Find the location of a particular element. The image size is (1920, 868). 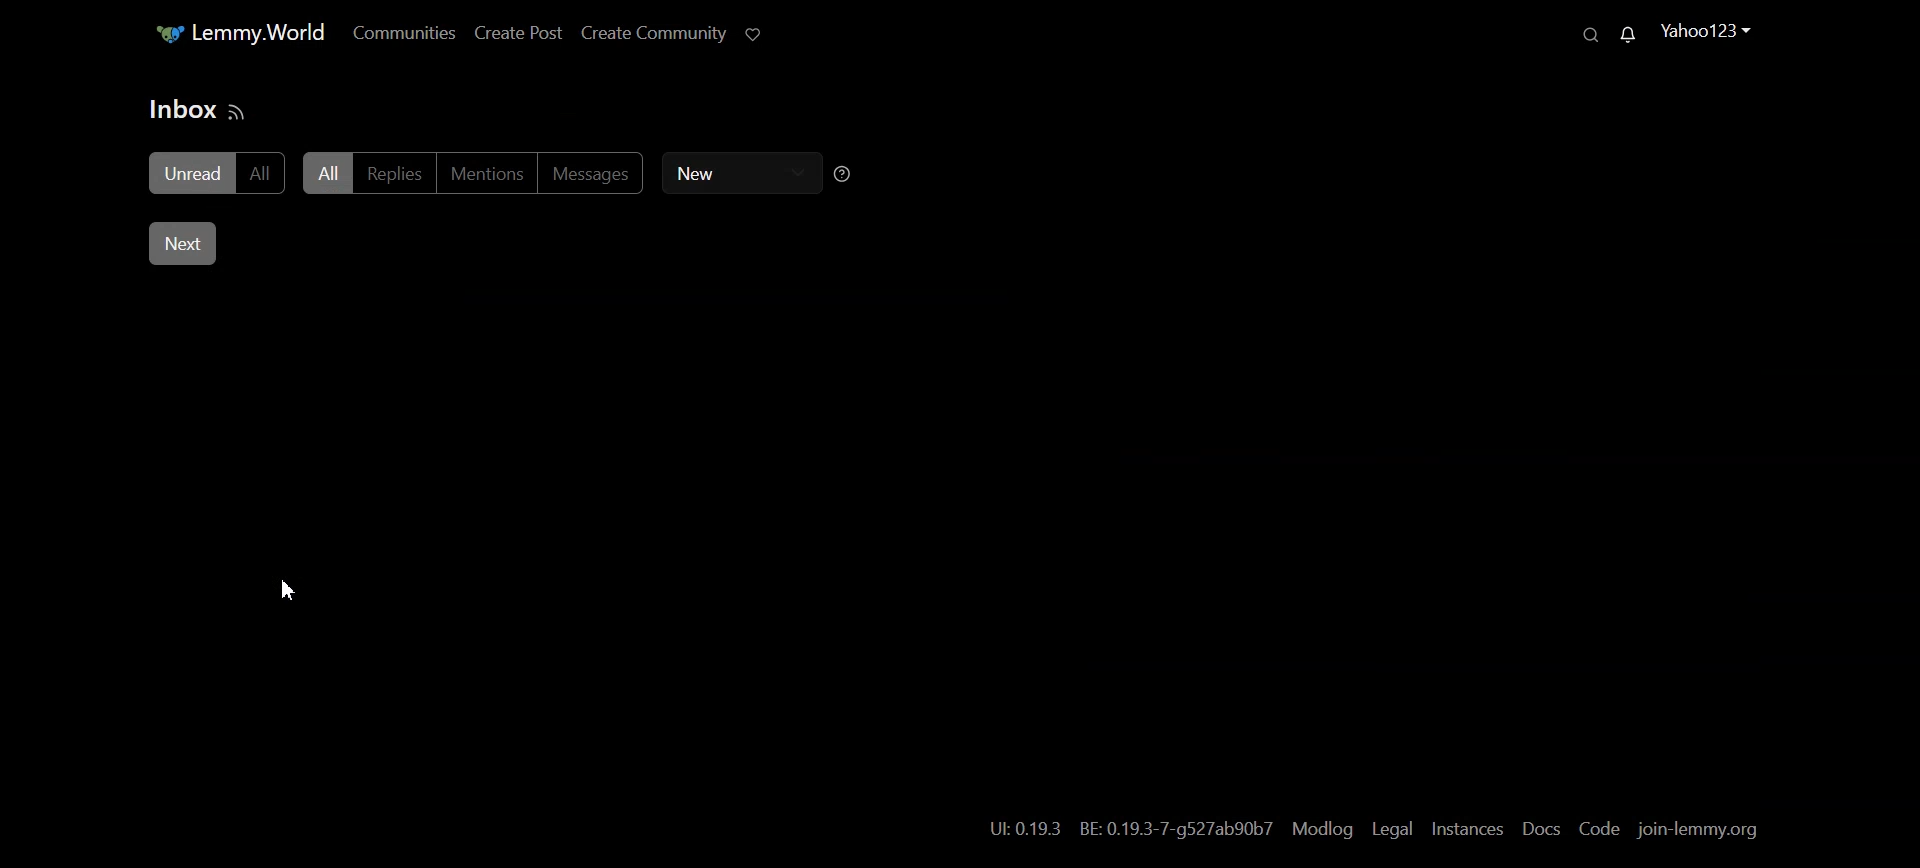

Next is located at coordinates (183, 244).